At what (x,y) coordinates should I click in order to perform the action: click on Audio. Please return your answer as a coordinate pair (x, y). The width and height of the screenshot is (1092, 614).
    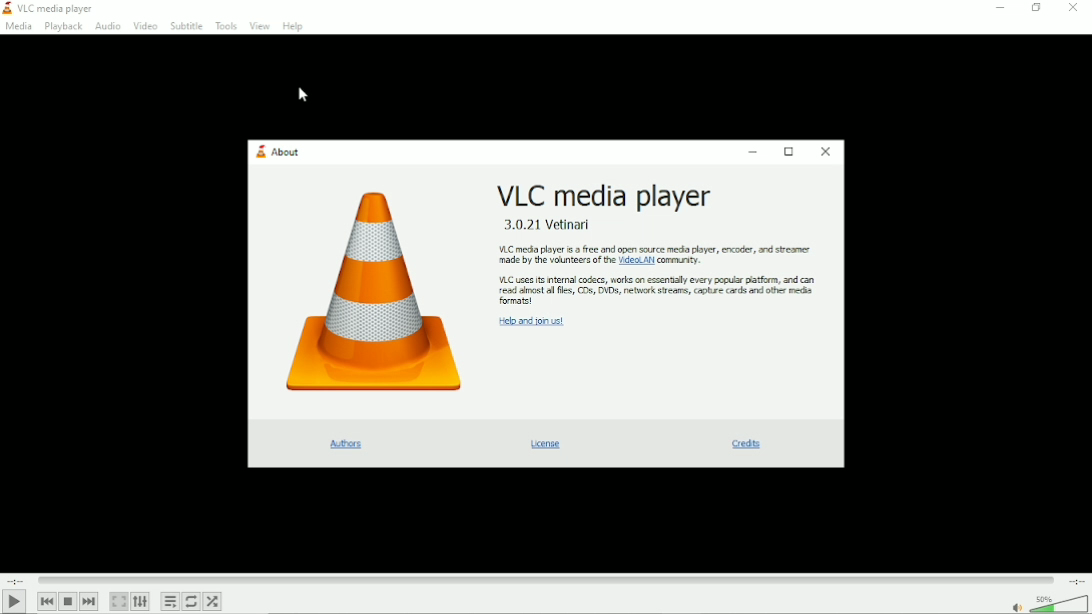
    Looking at the image, I should click on (108, 27).